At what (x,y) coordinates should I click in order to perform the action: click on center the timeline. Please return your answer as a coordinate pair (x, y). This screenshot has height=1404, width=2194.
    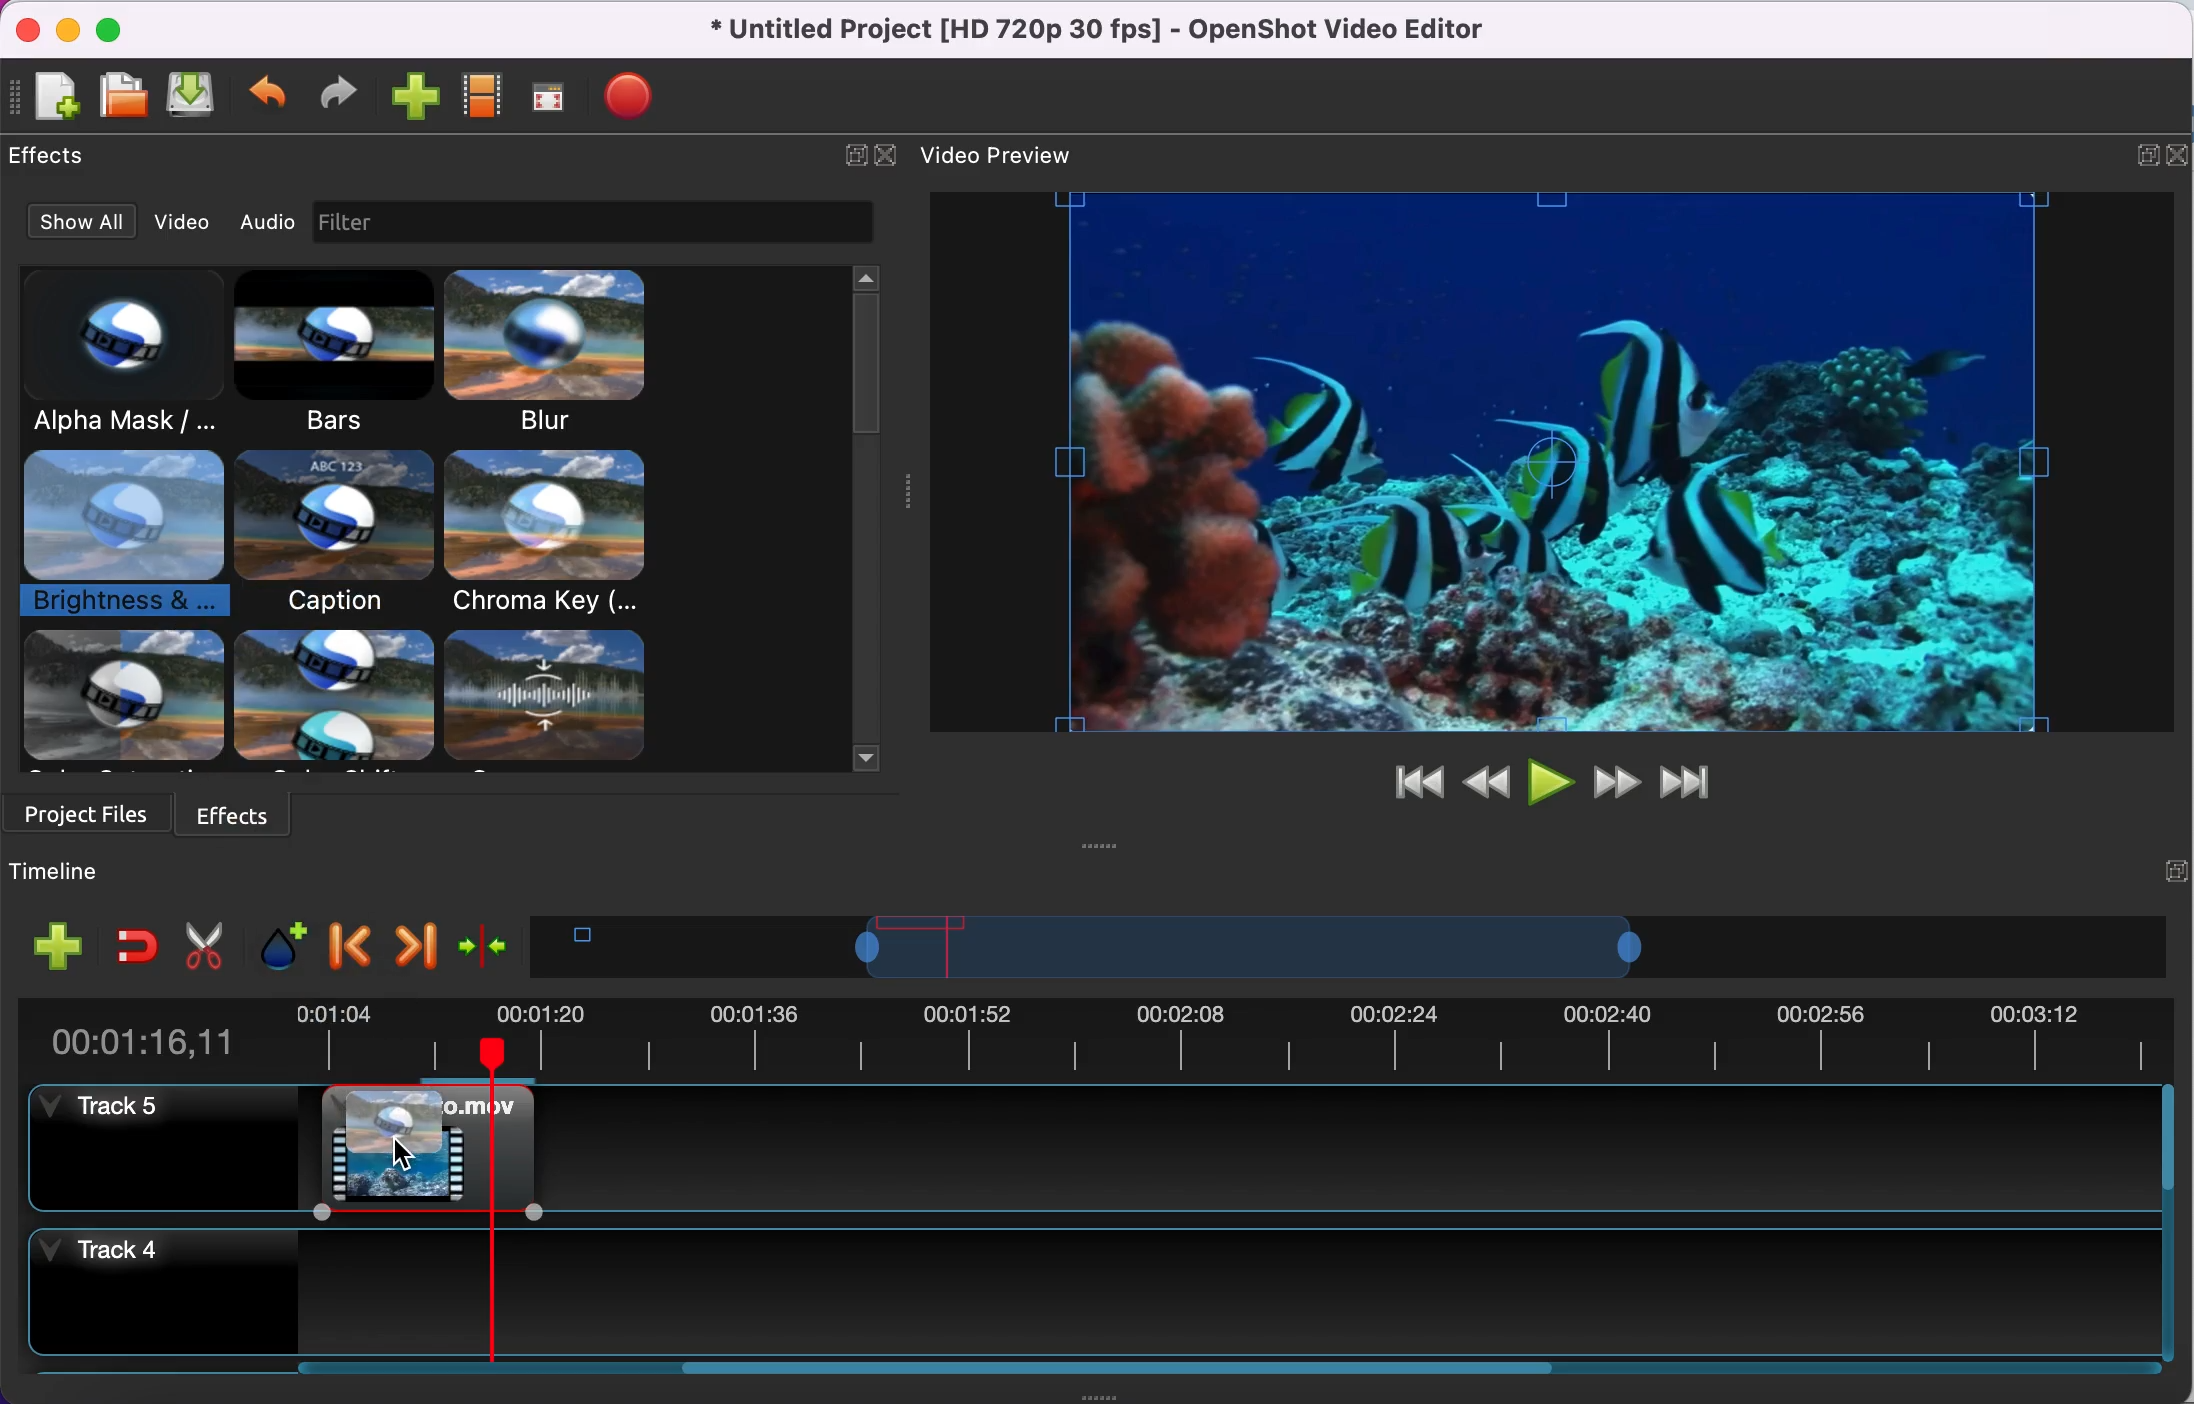
    Looking at the image, I should click on (485, 944).